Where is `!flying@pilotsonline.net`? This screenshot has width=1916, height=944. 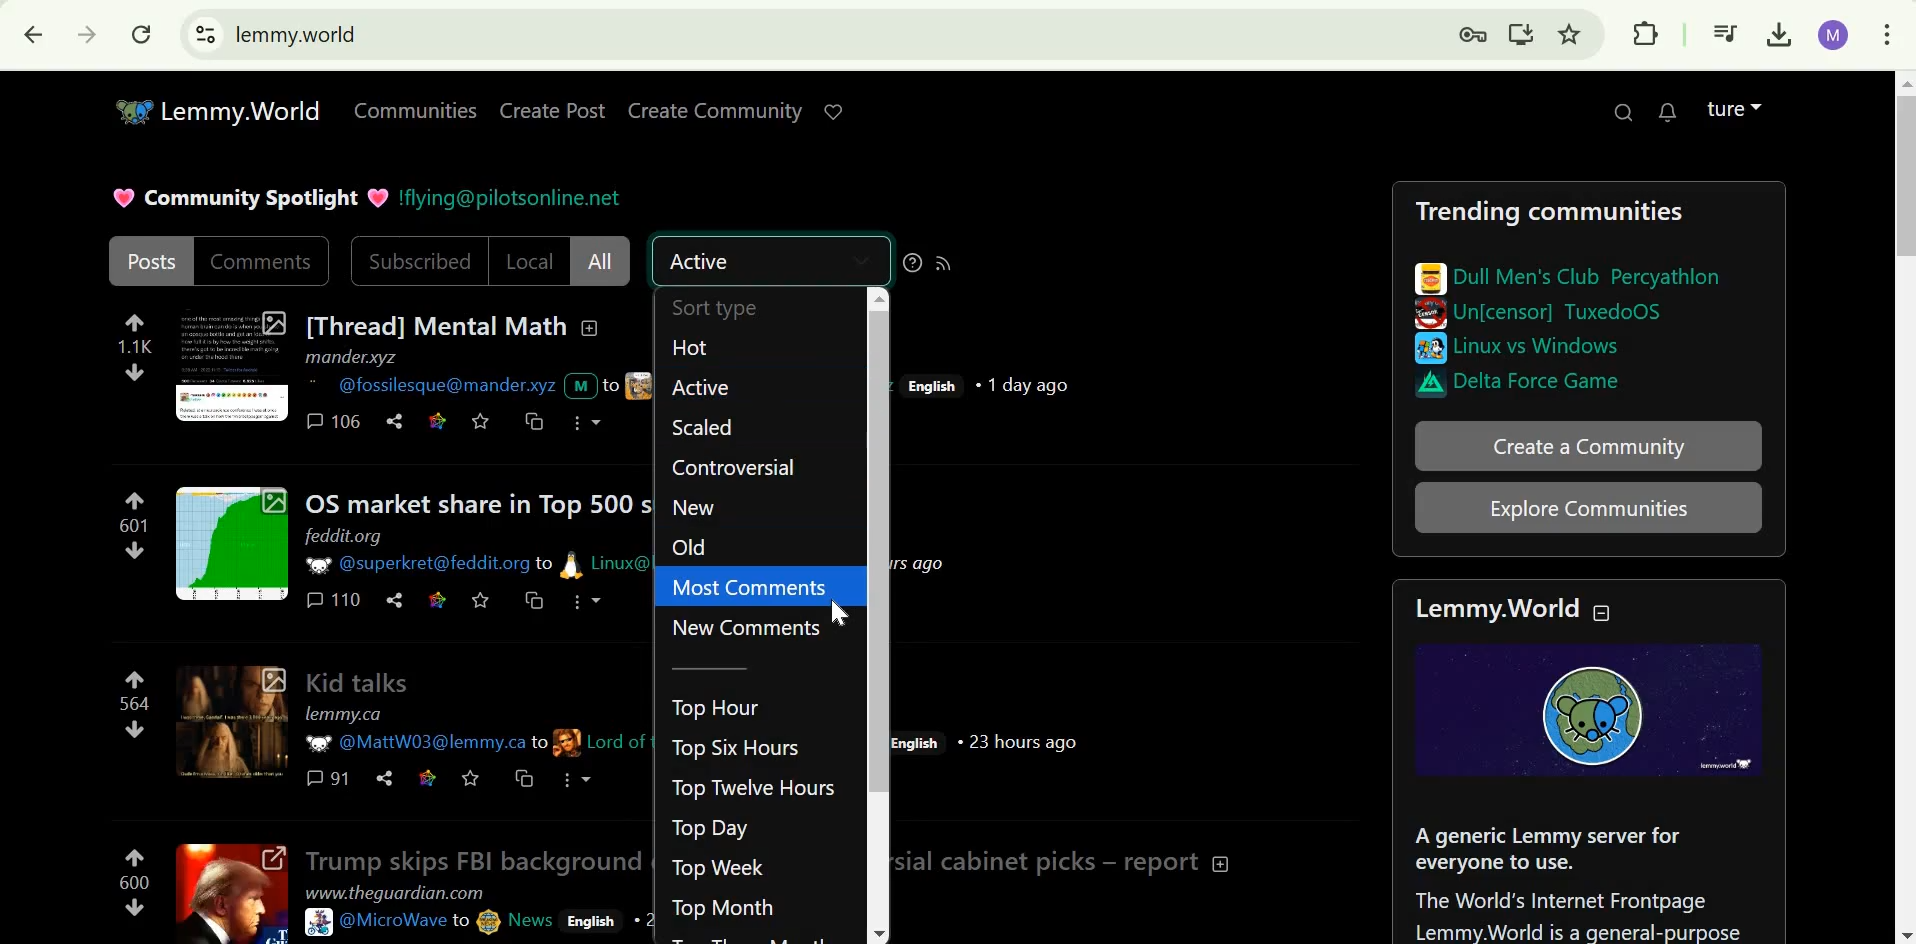 !flying@pilotsonline.net is located at coordinates (512, 200).